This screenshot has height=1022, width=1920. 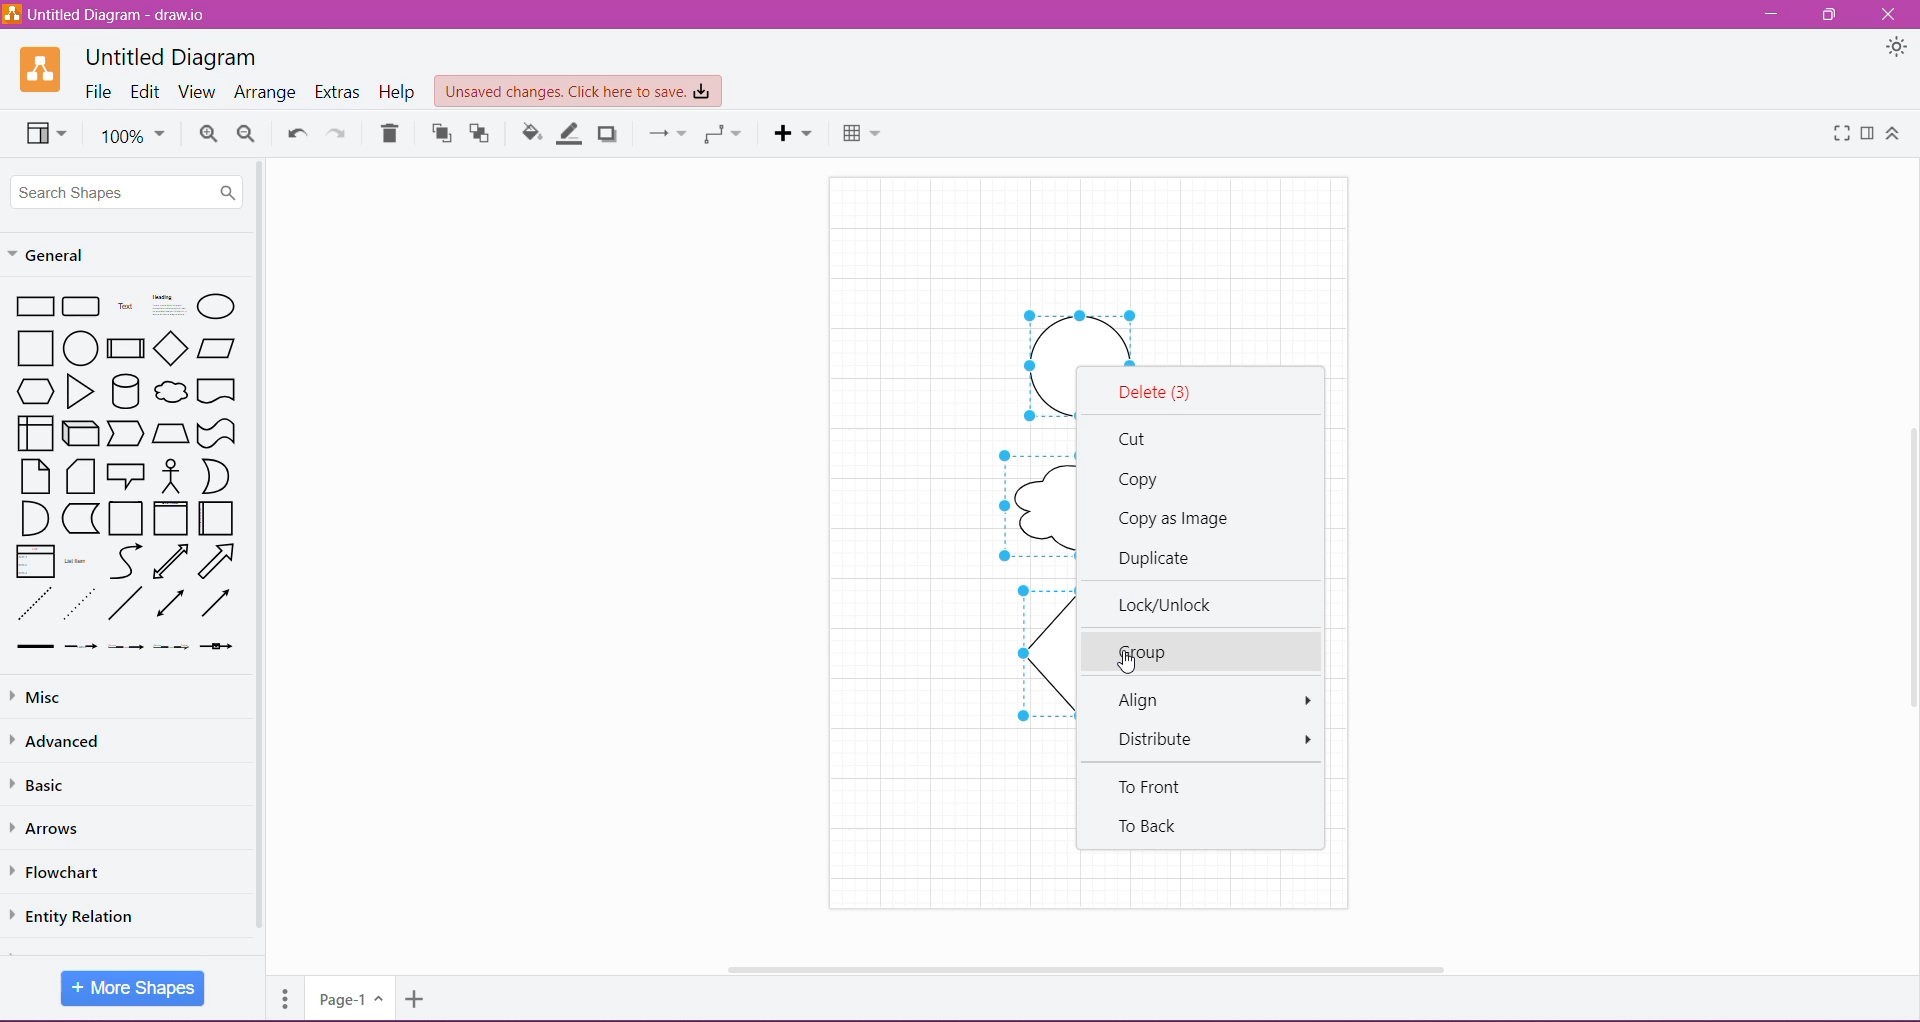 What do you see at coordinates (339, 92) in the screenshot?
I see `Extras` at bounding box center [339, 92].